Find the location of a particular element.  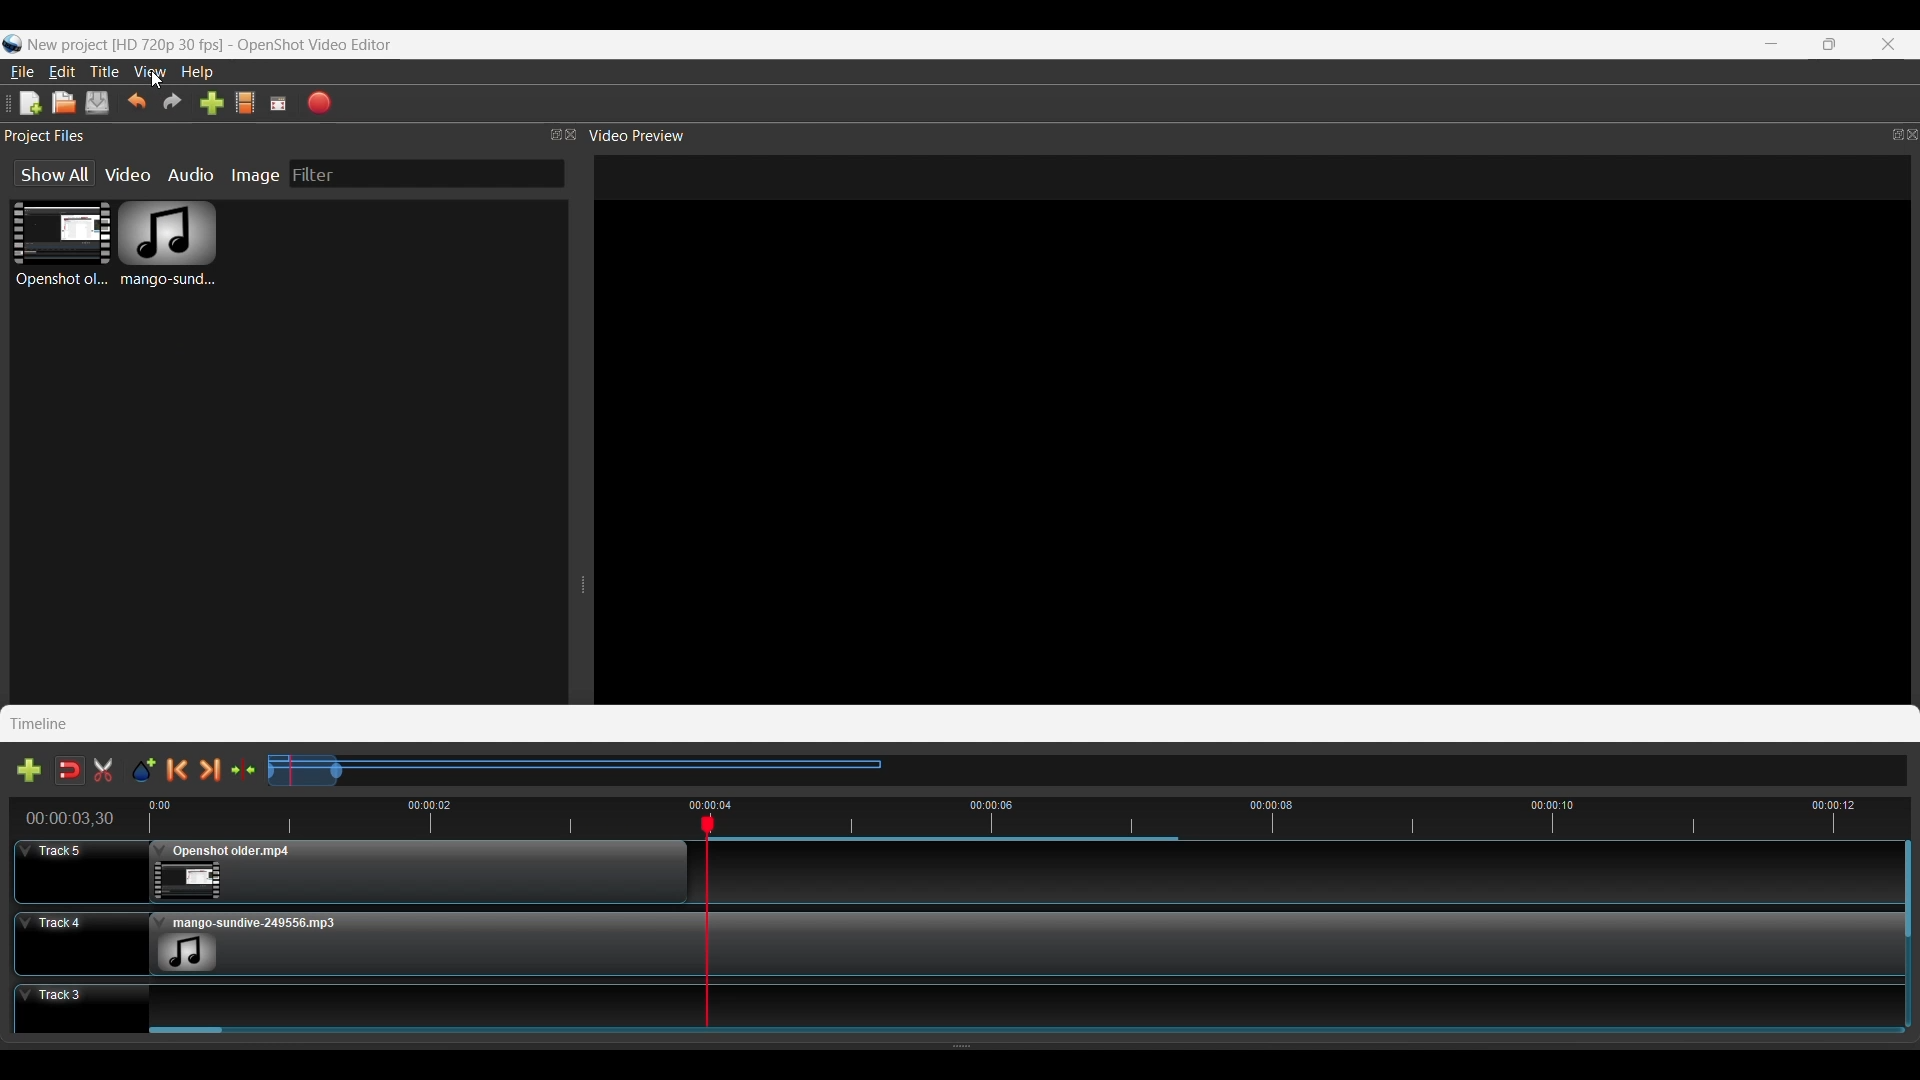

Slider is located at coordinates (1086, 771).